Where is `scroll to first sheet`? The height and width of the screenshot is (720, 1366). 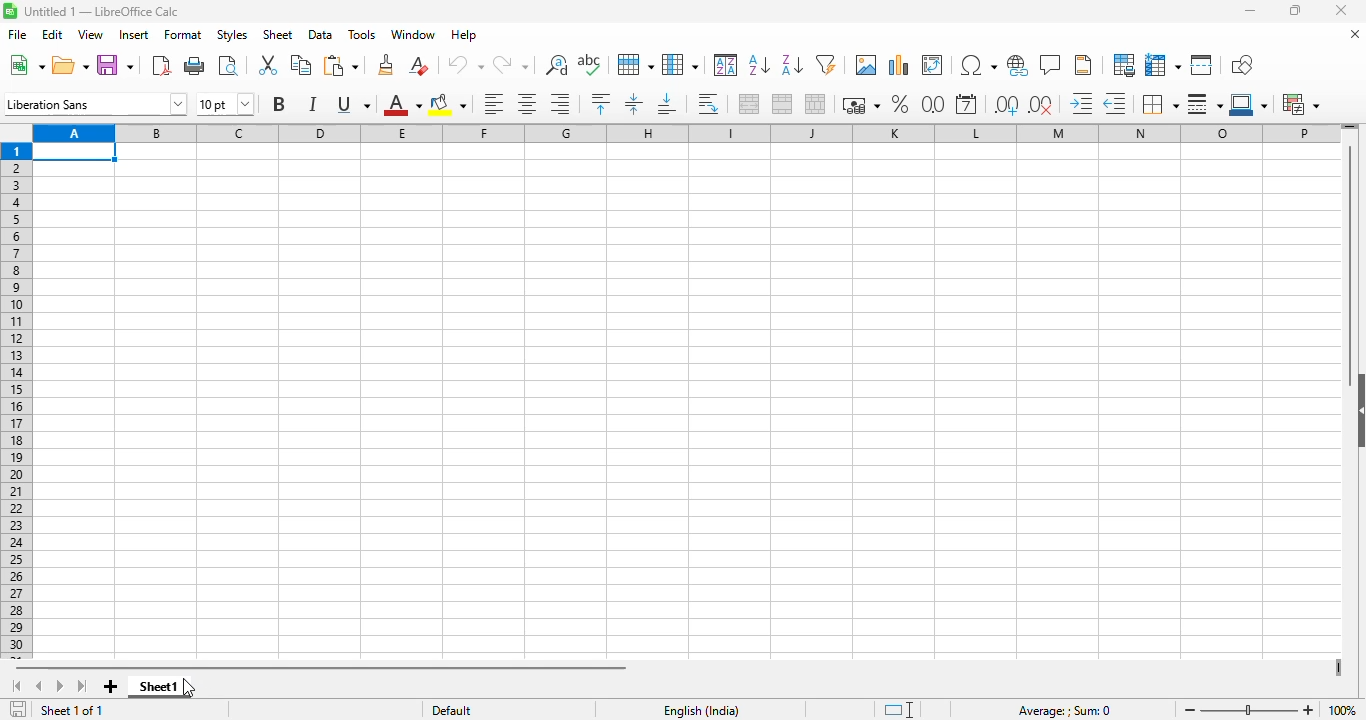
scroll to first sheet is located at coordinates (18, 686).